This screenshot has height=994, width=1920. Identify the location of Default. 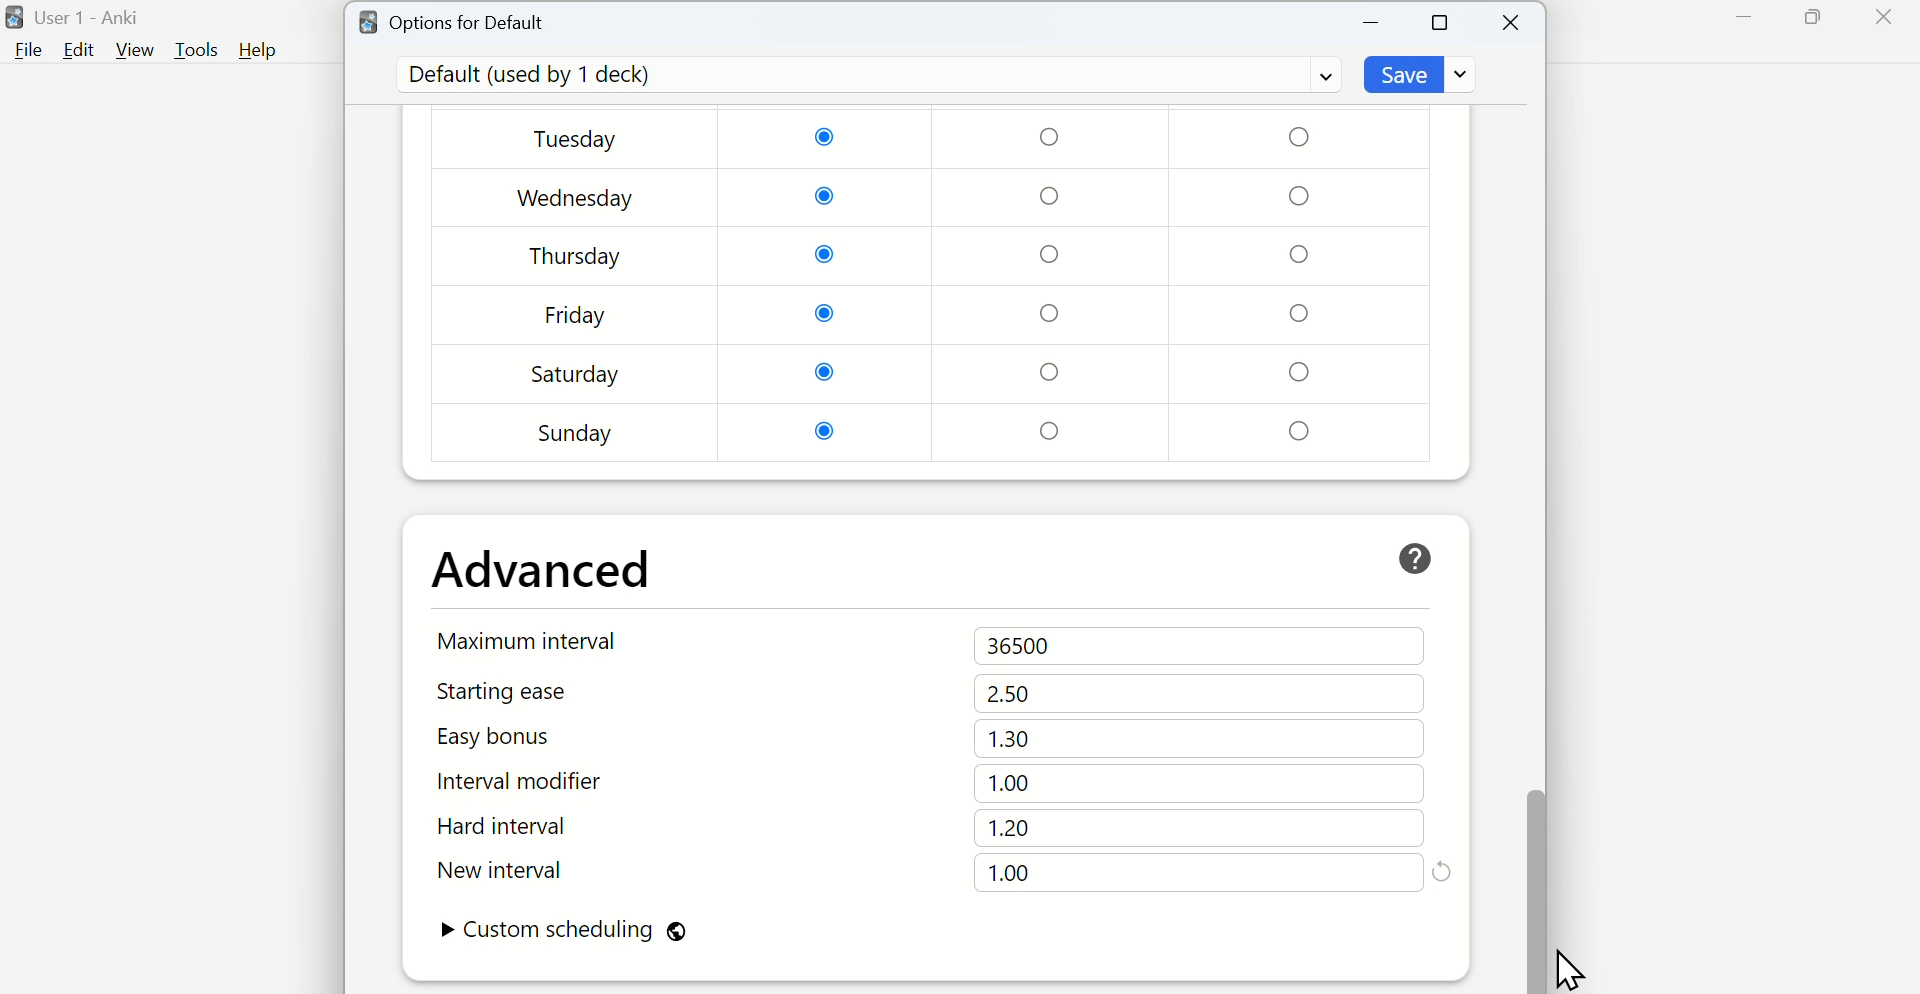
(865, 75).